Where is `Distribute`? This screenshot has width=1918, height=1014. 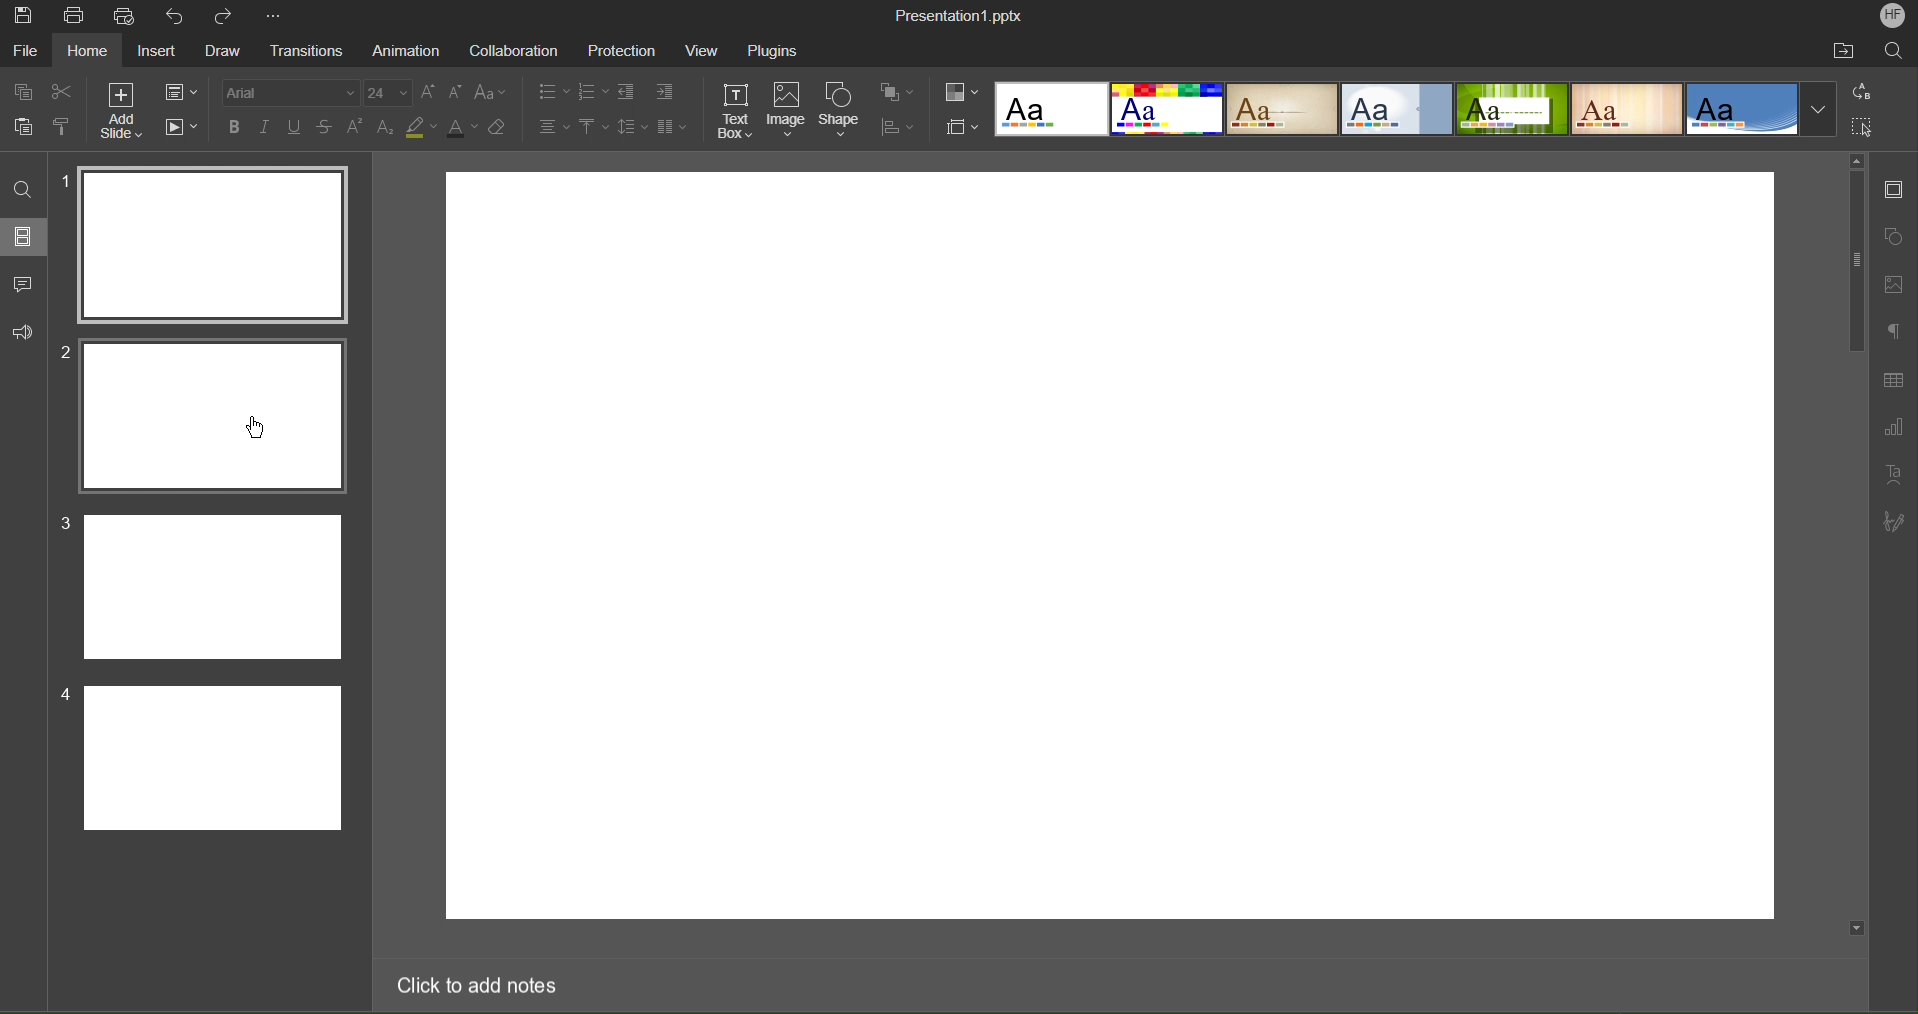 Distribute is located at coordinates (895, 125).